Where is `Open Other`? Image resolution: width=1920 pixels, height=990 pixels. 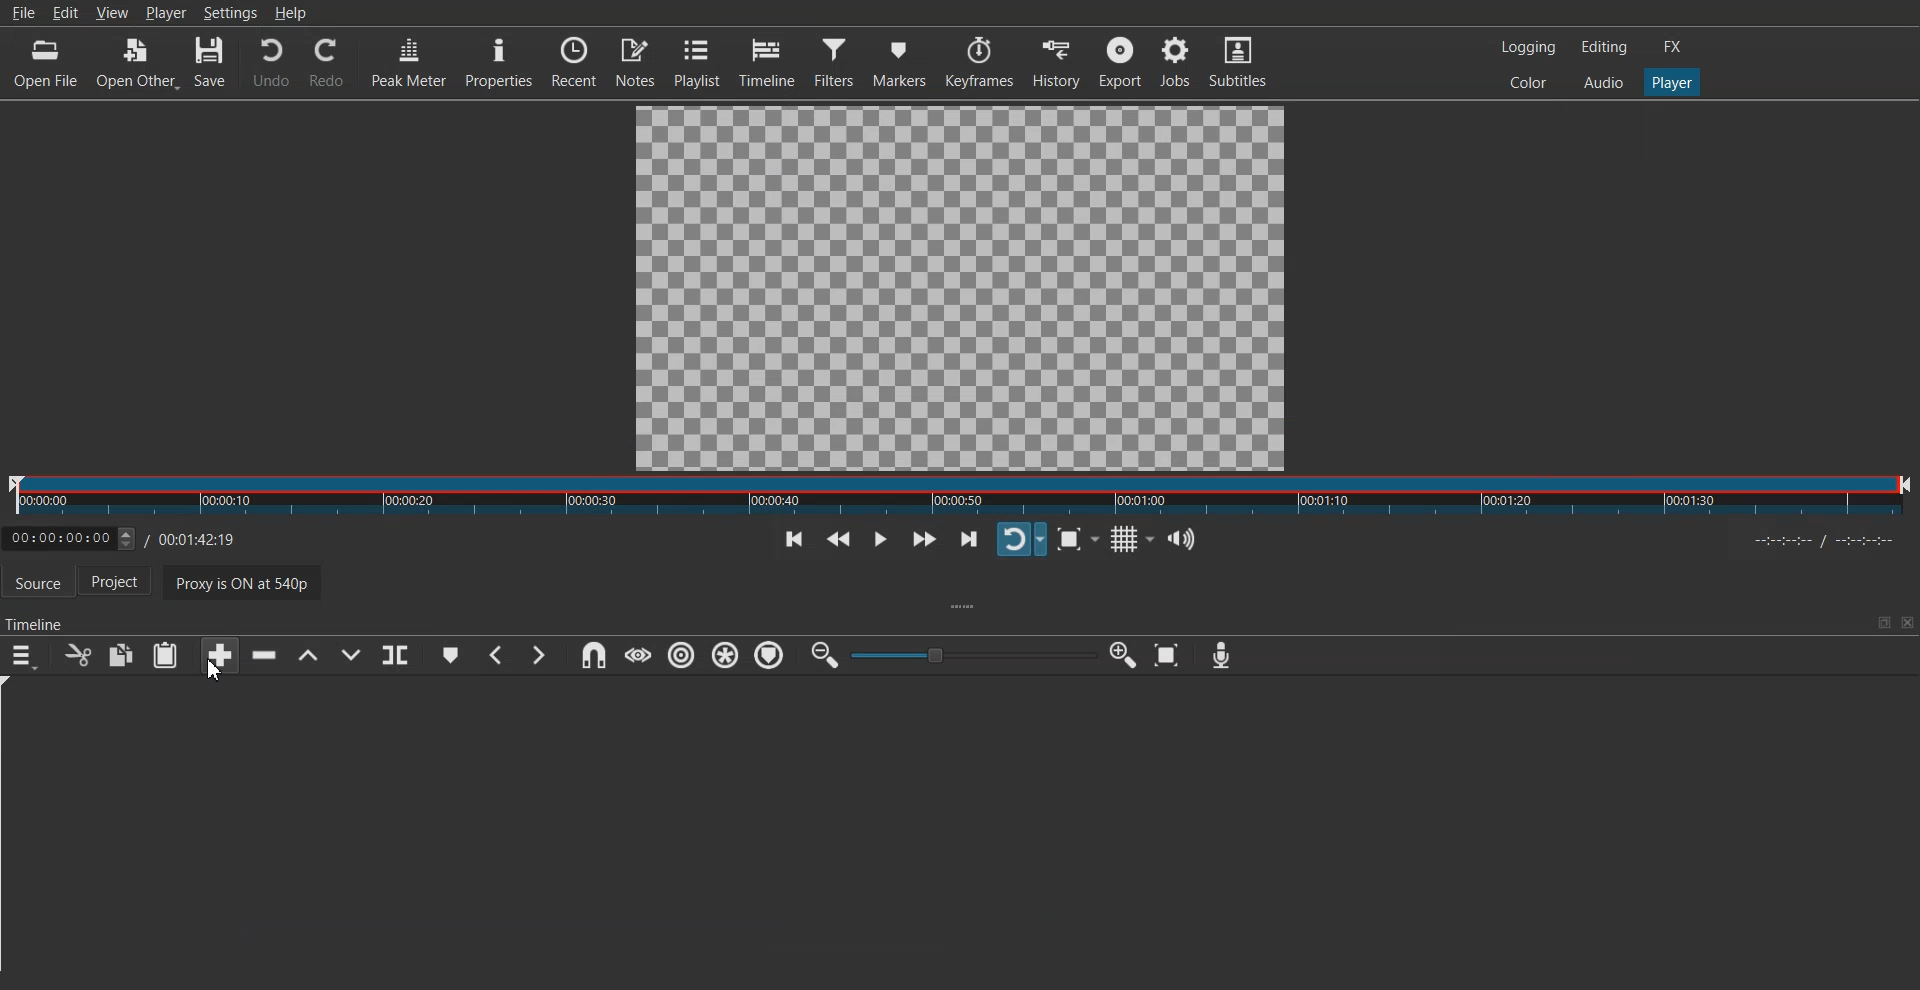
Open Other is located at coordinates (137, 64).